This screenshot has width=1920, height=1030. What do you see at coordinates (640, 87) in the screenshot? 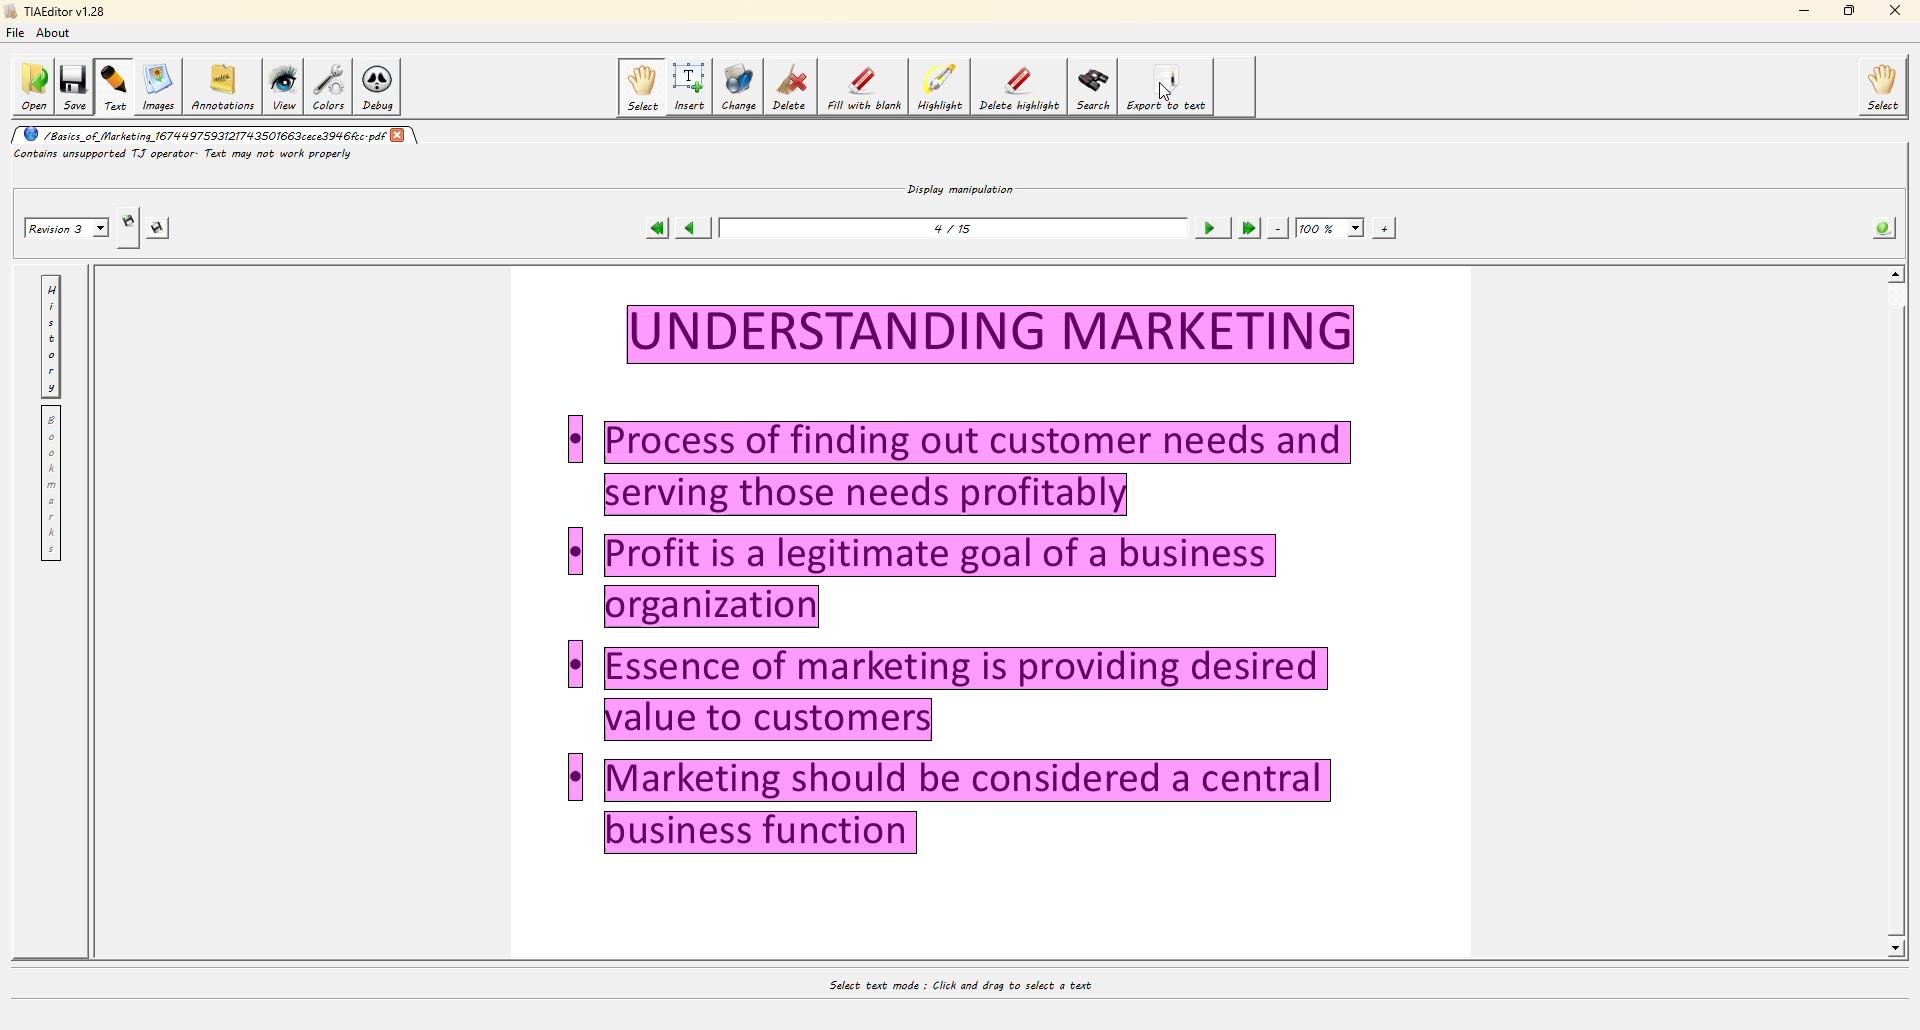
I see `select` at bounding box center [640, 87].